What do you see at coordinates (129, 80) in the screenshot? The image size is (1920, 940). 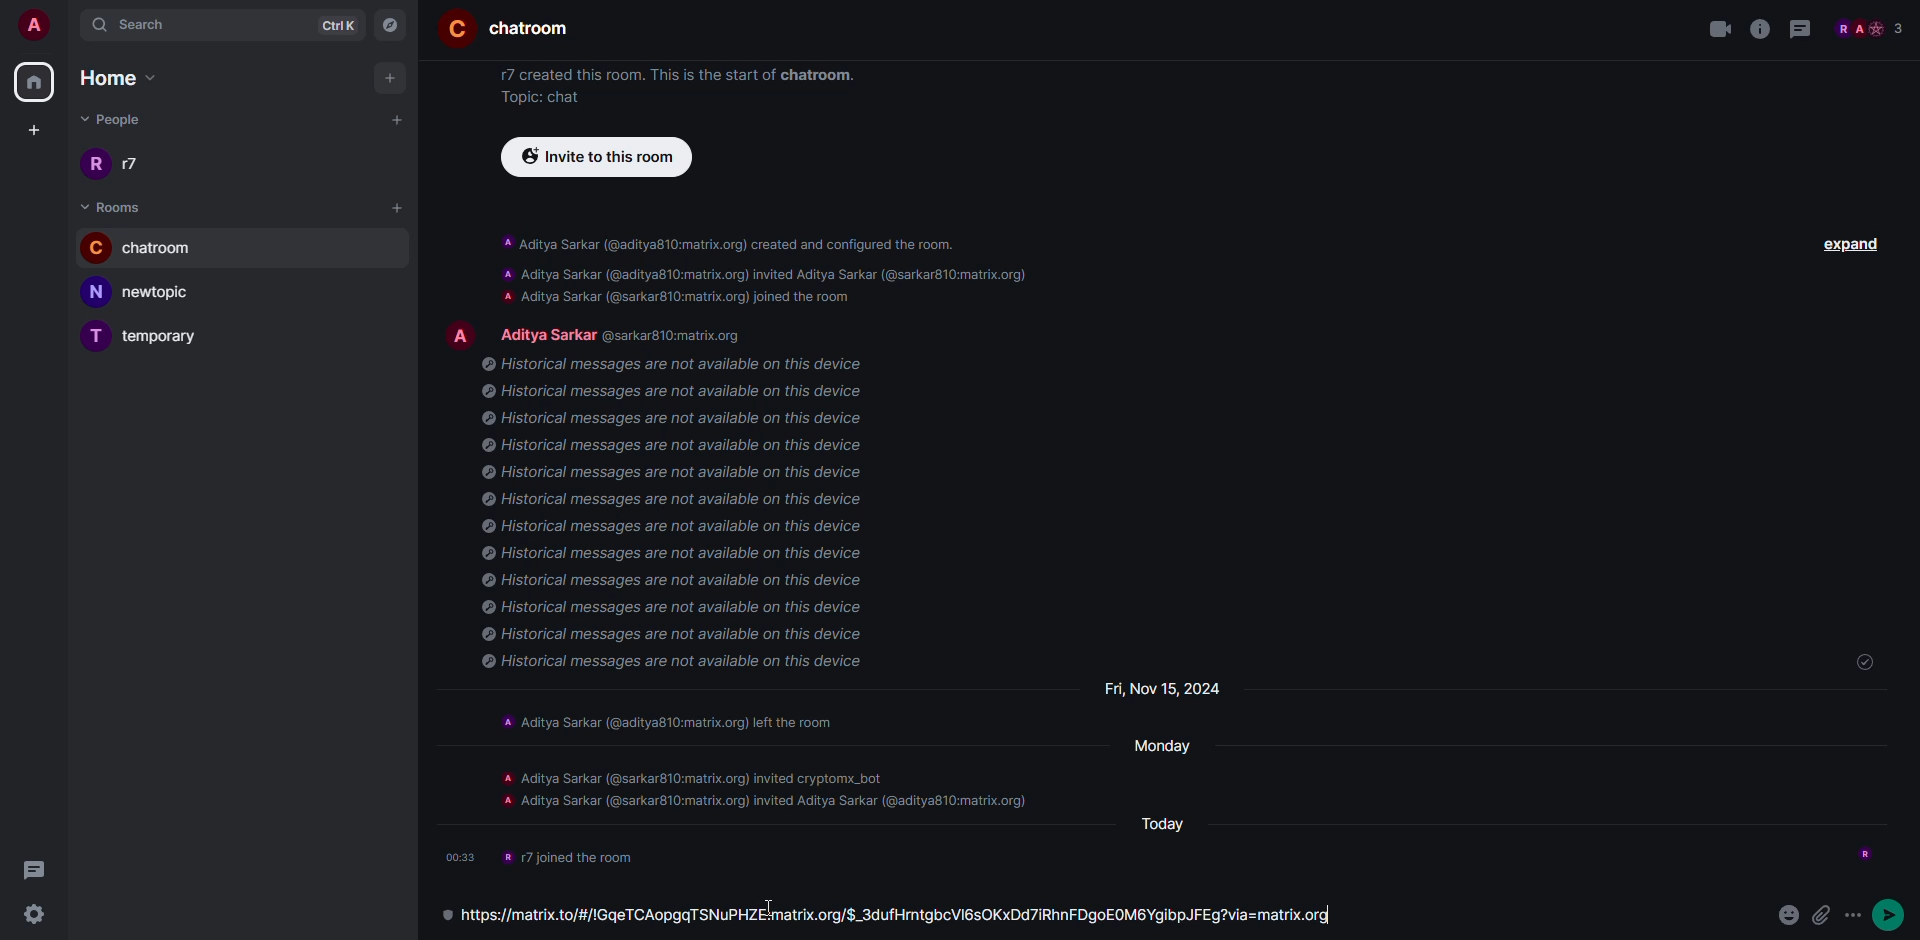 I see `home` at bounding box center [129, 80].